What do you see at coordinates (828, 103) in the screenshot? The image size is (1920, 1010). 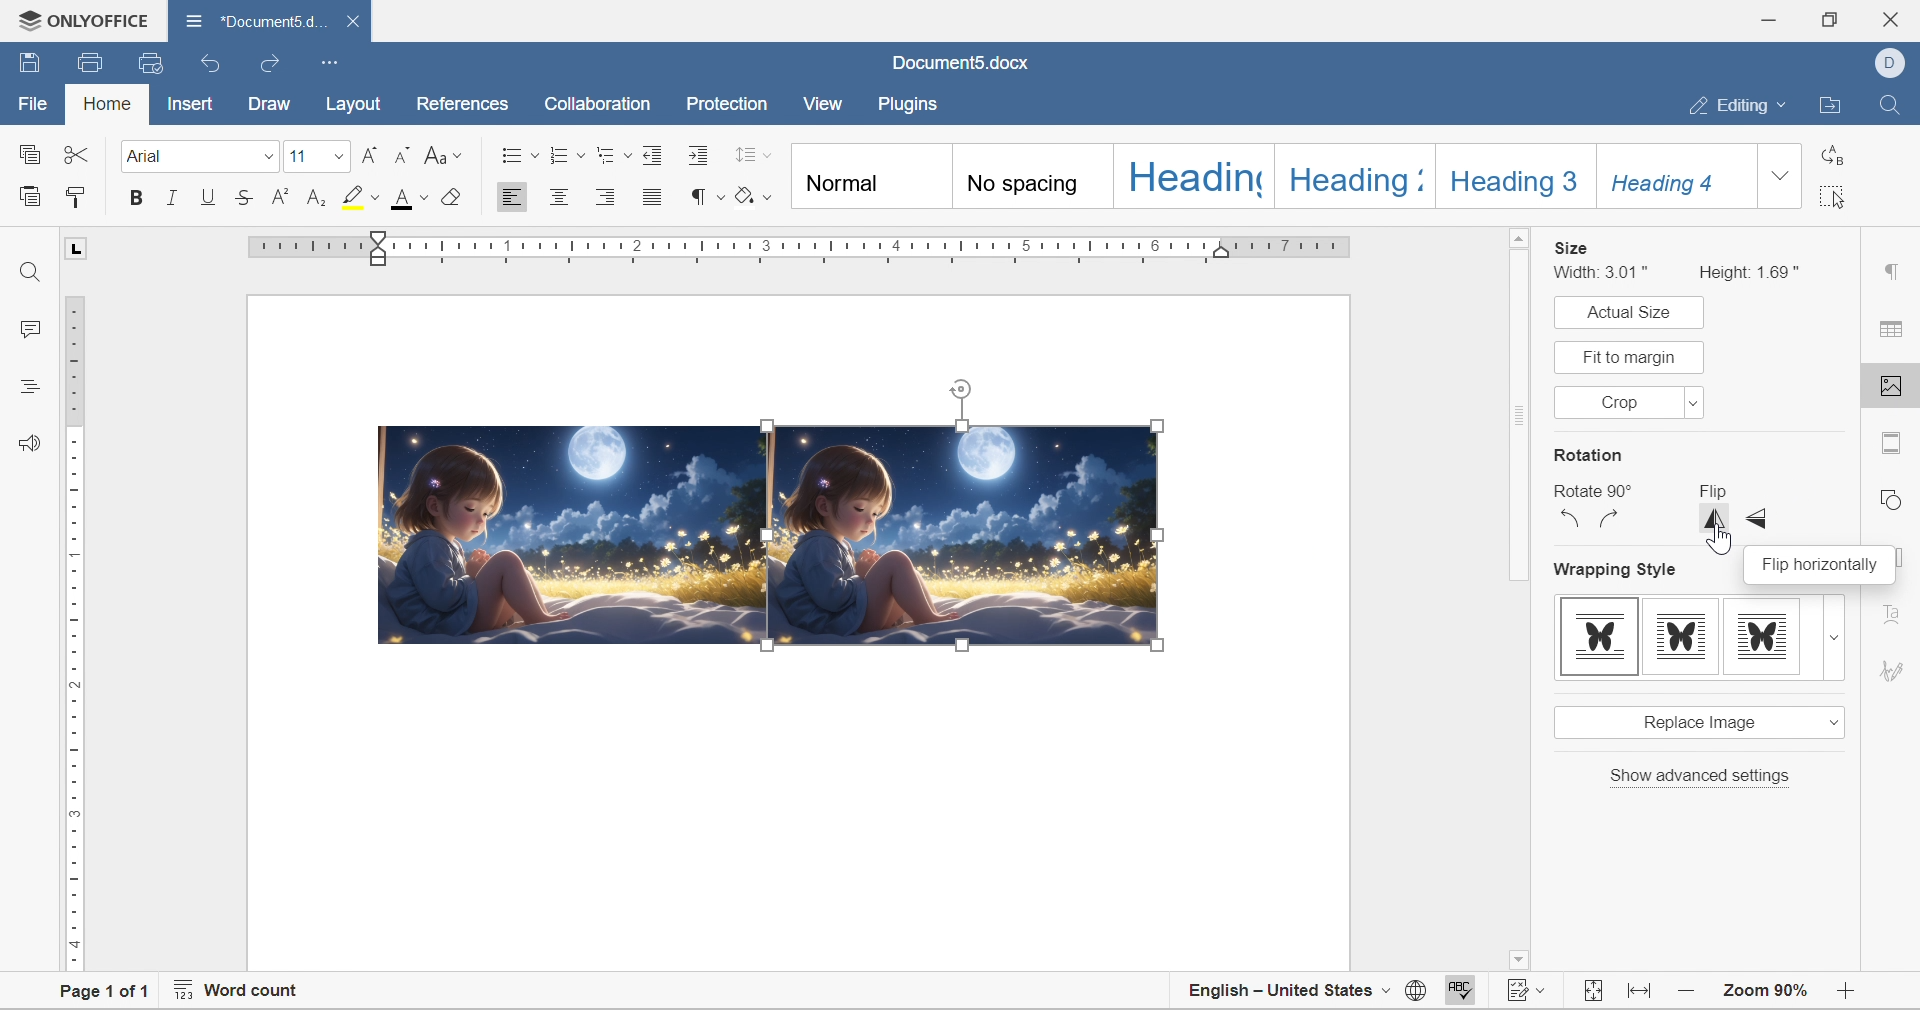 I see `view` at bounding box center [828, 103].